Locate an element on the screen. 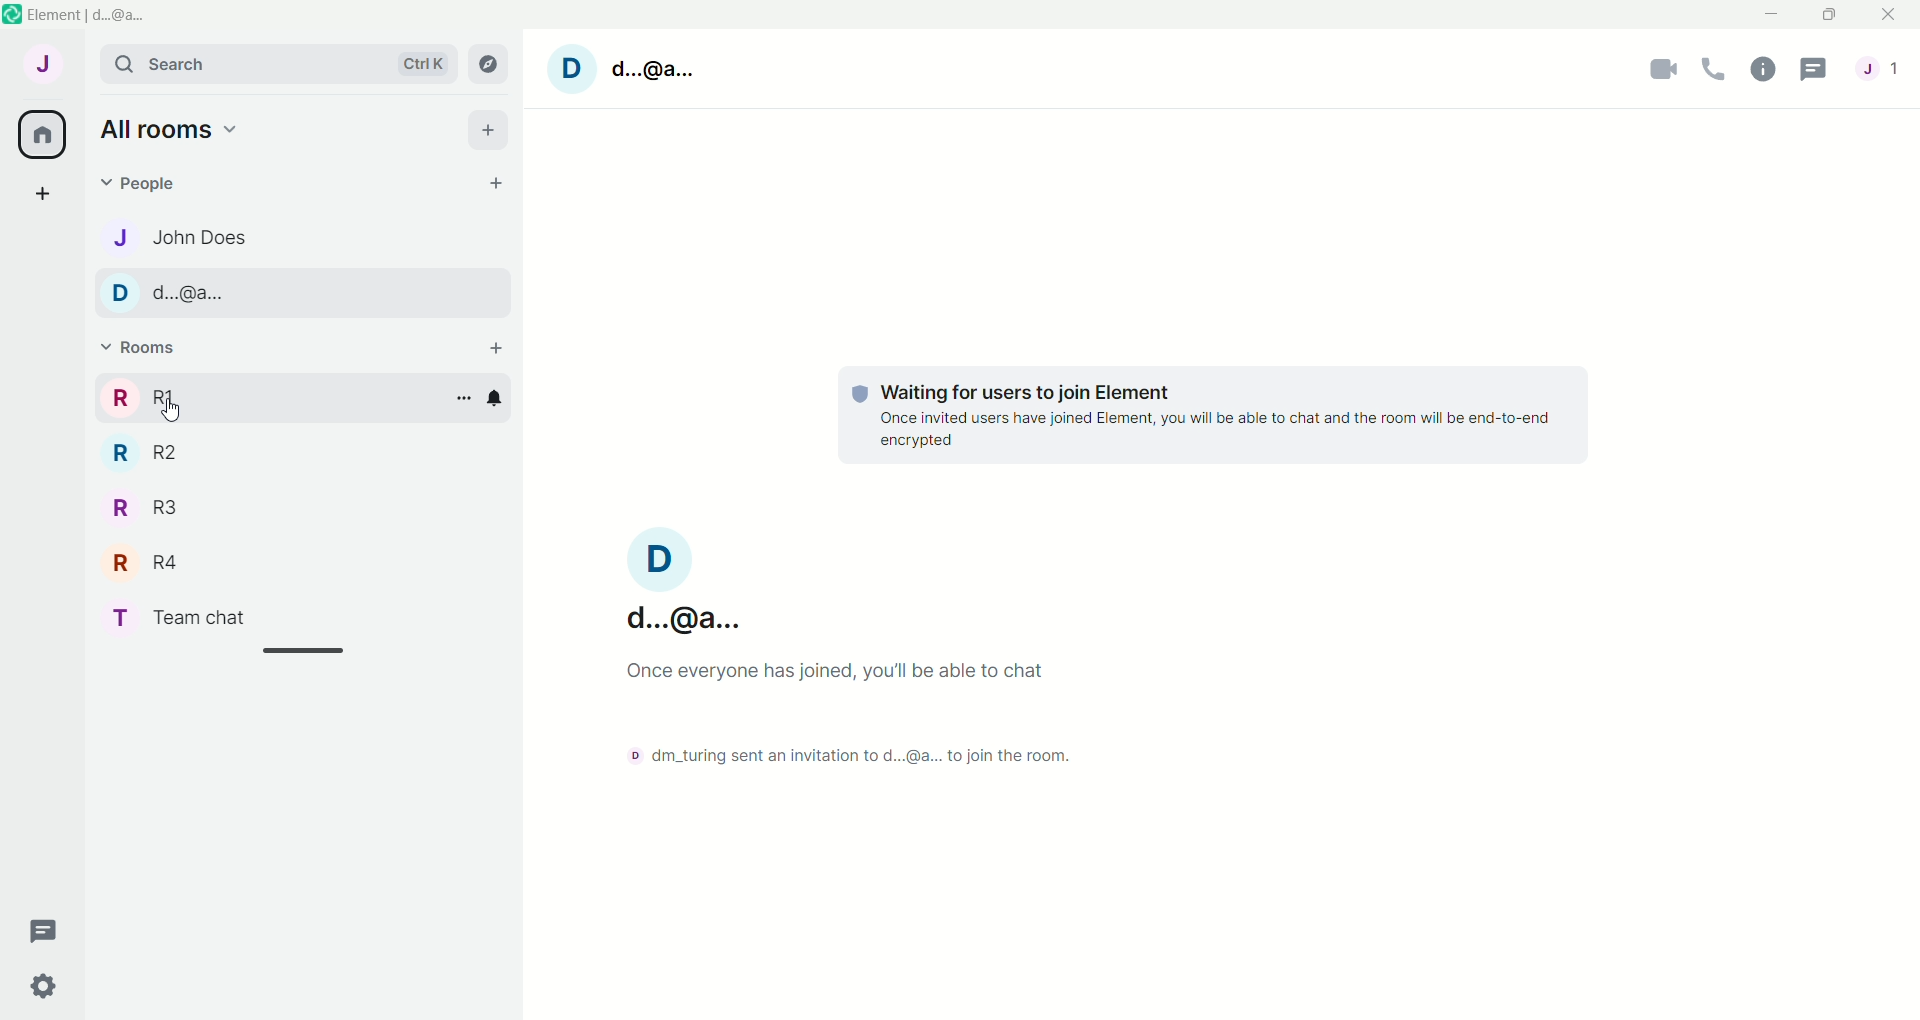 The image size is (1920, 1020). R R2 is located at coordinates (167, 455).